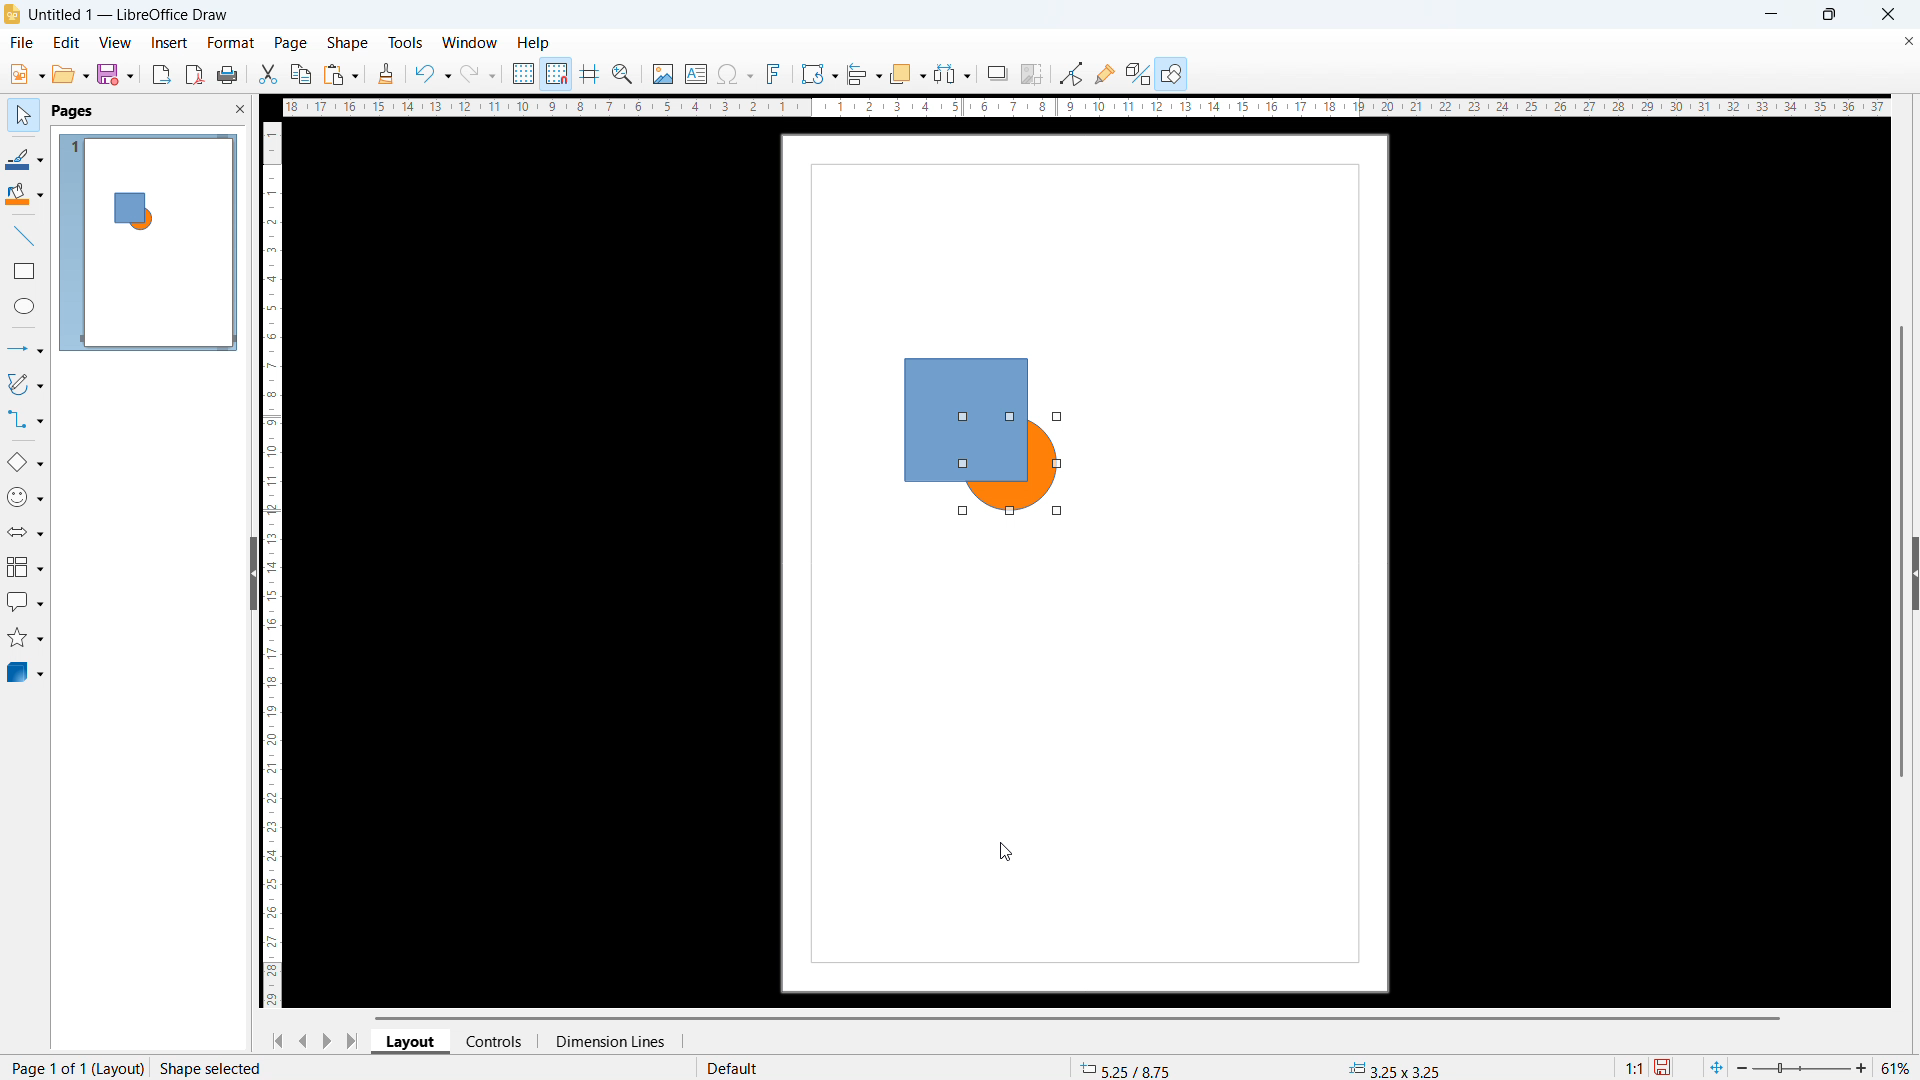 This screenshot has width=1920, height=1080. Describe the element at coordinates (1908, 41) in the screenshot. I see `Close document ` at that location.